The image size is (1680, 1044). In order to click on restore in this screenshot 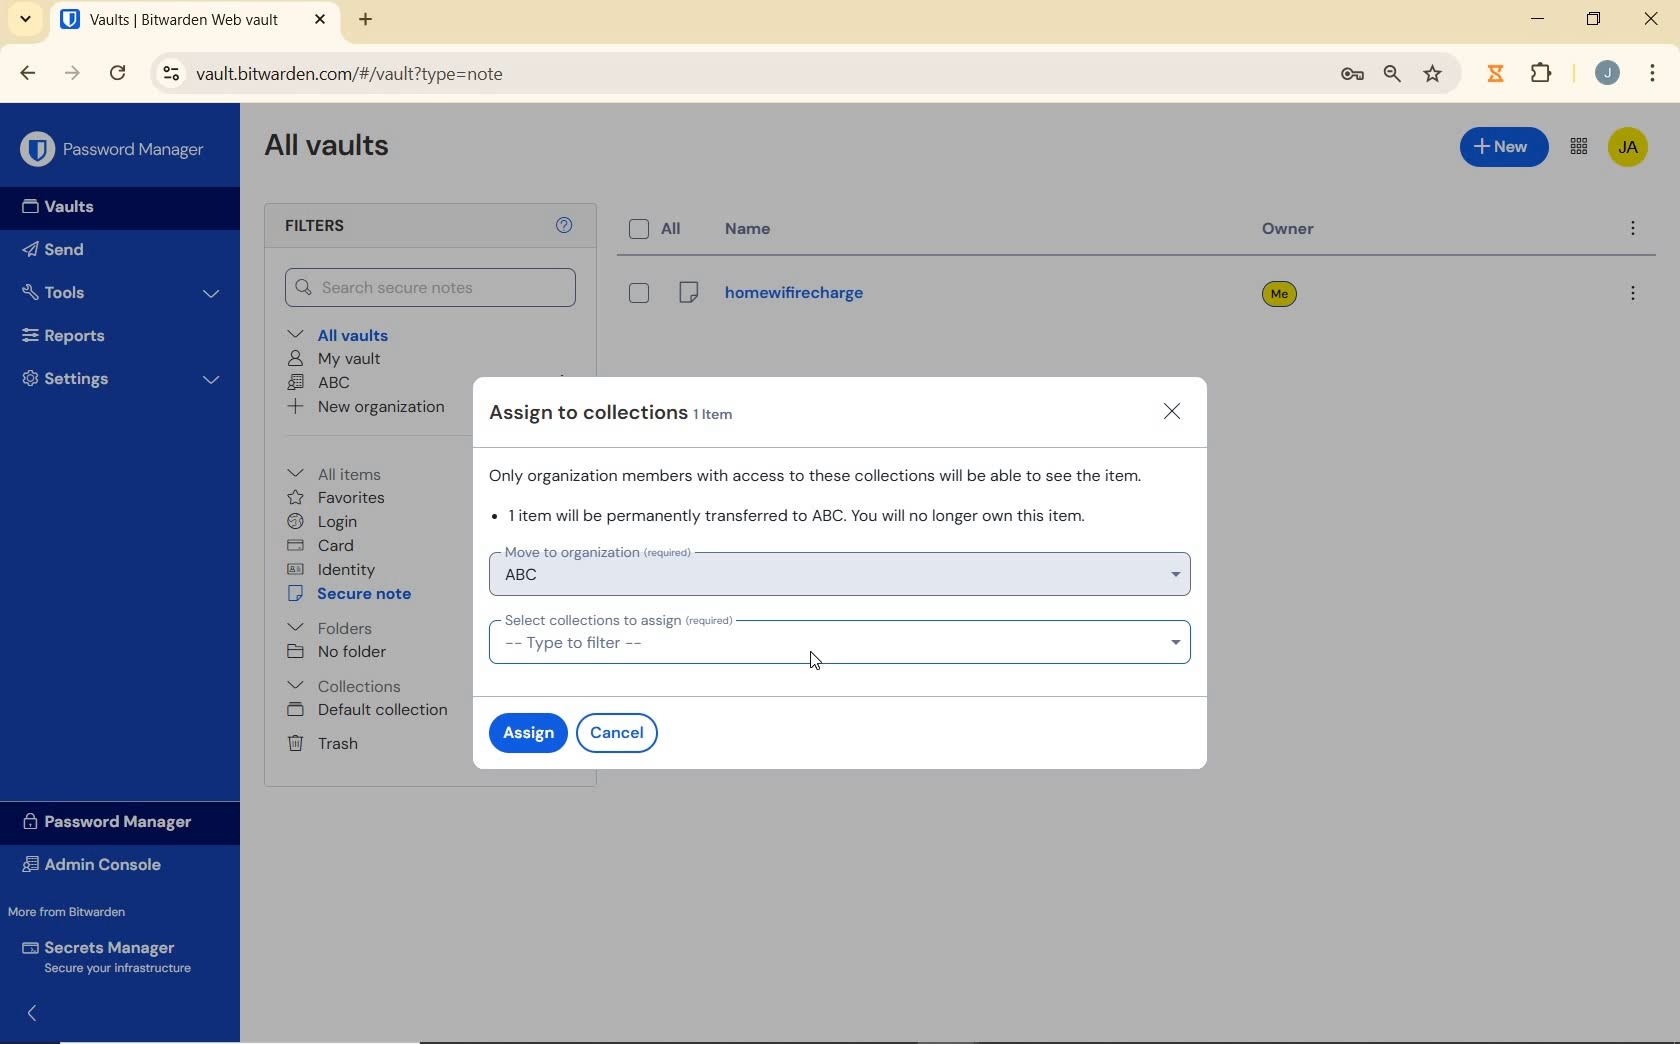, I will do `click(1594, 19)`.